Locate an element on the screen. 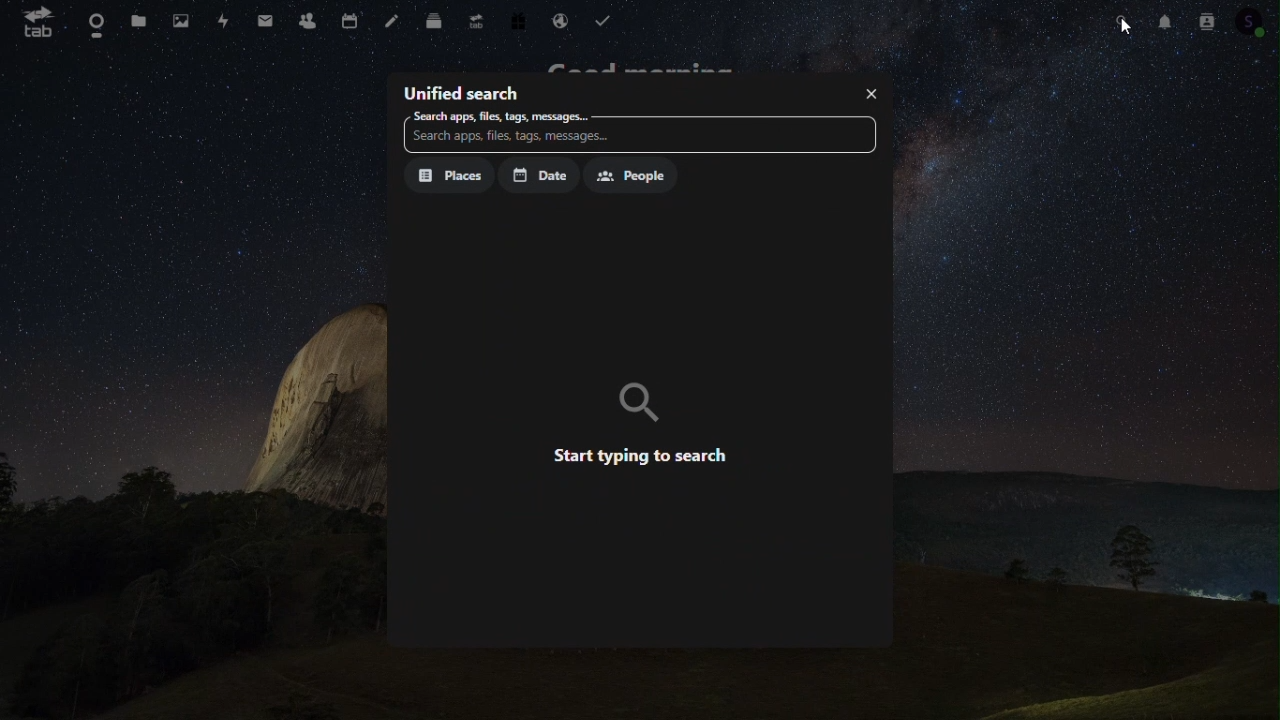  mail is located at coordinates (266, 20).